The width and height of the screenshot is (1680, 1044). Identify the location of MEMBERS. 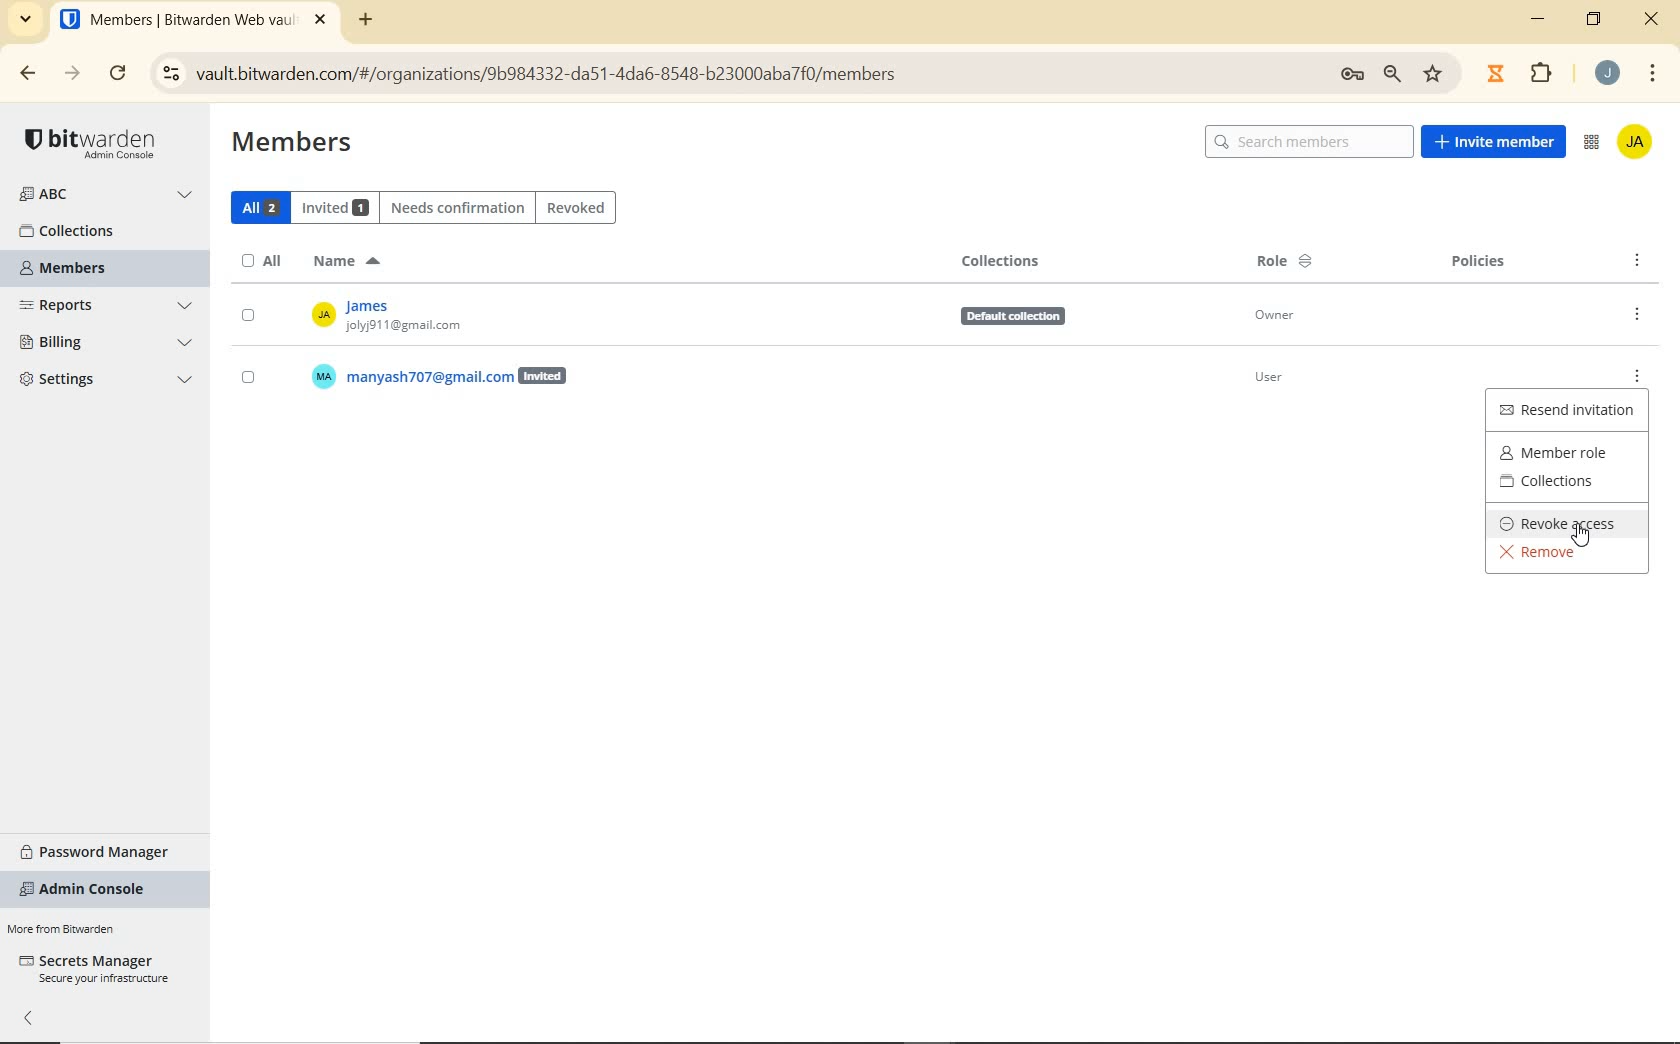
(292, 144).